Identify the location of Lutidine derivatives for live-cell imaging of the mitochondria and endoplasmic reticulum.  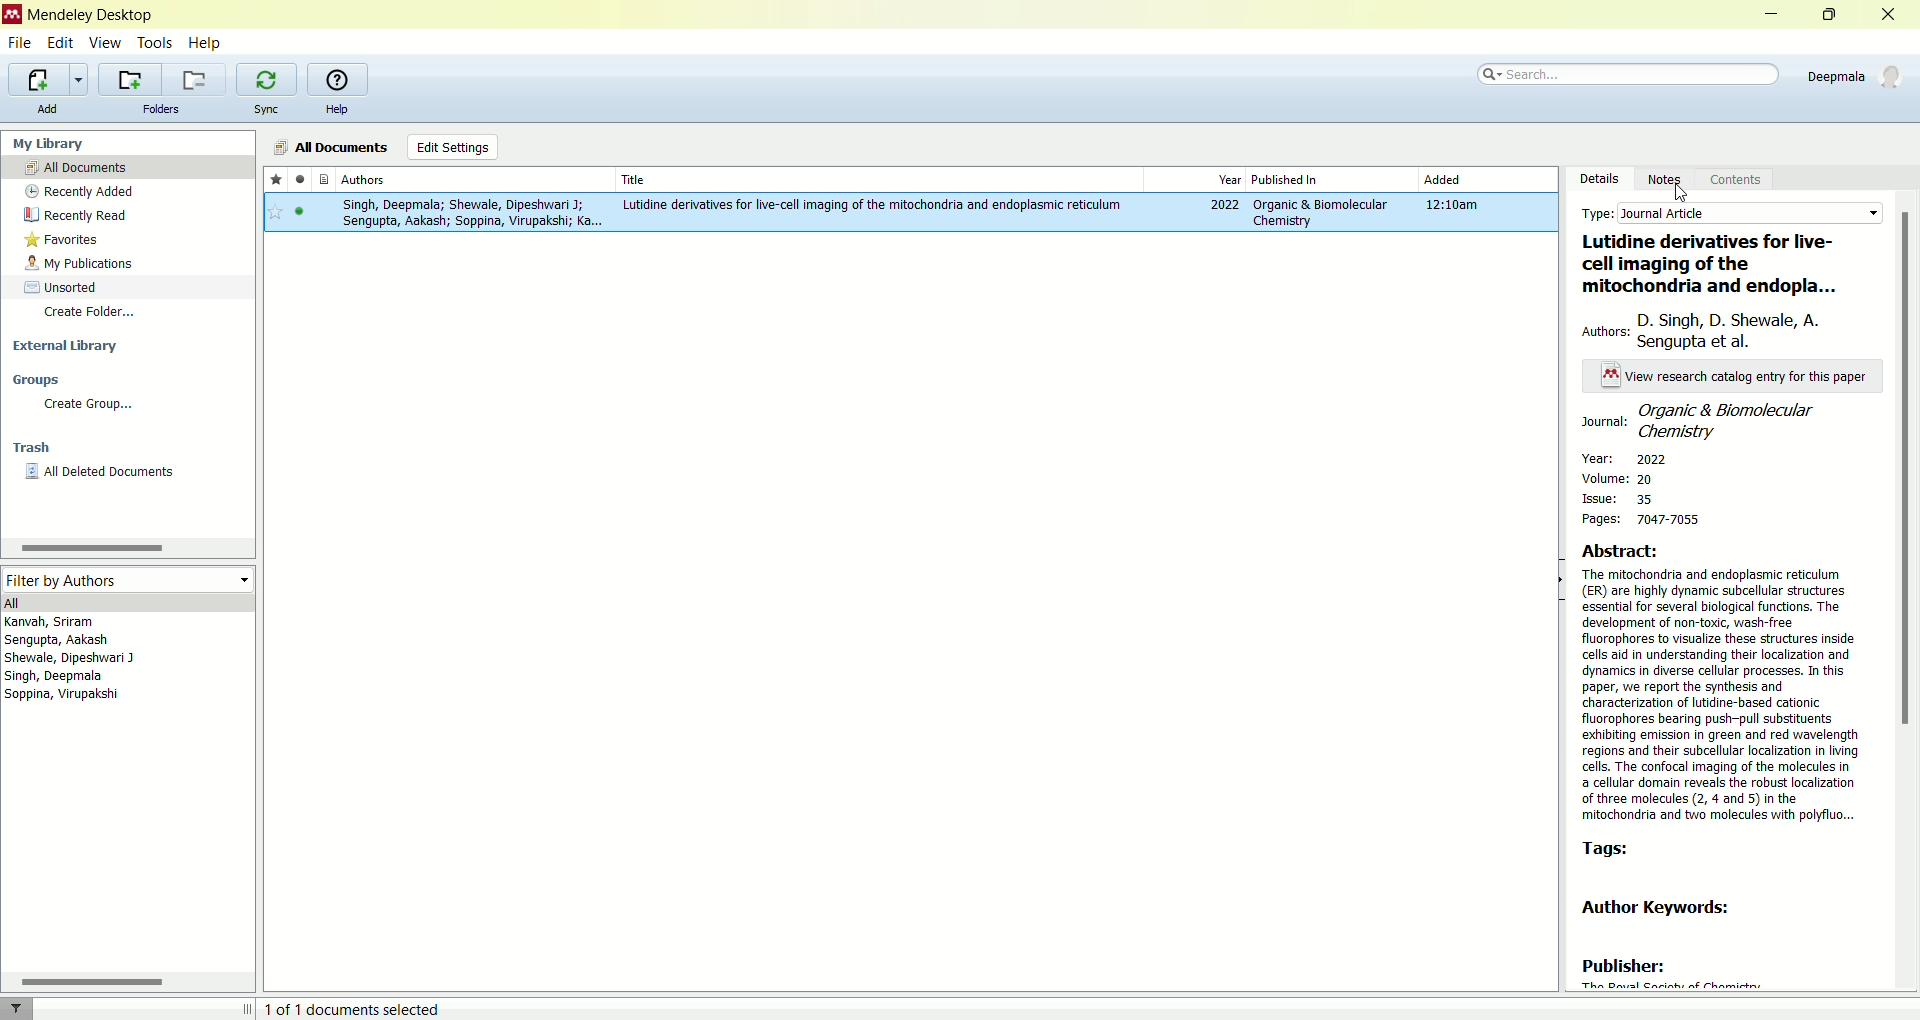
(874, 205).